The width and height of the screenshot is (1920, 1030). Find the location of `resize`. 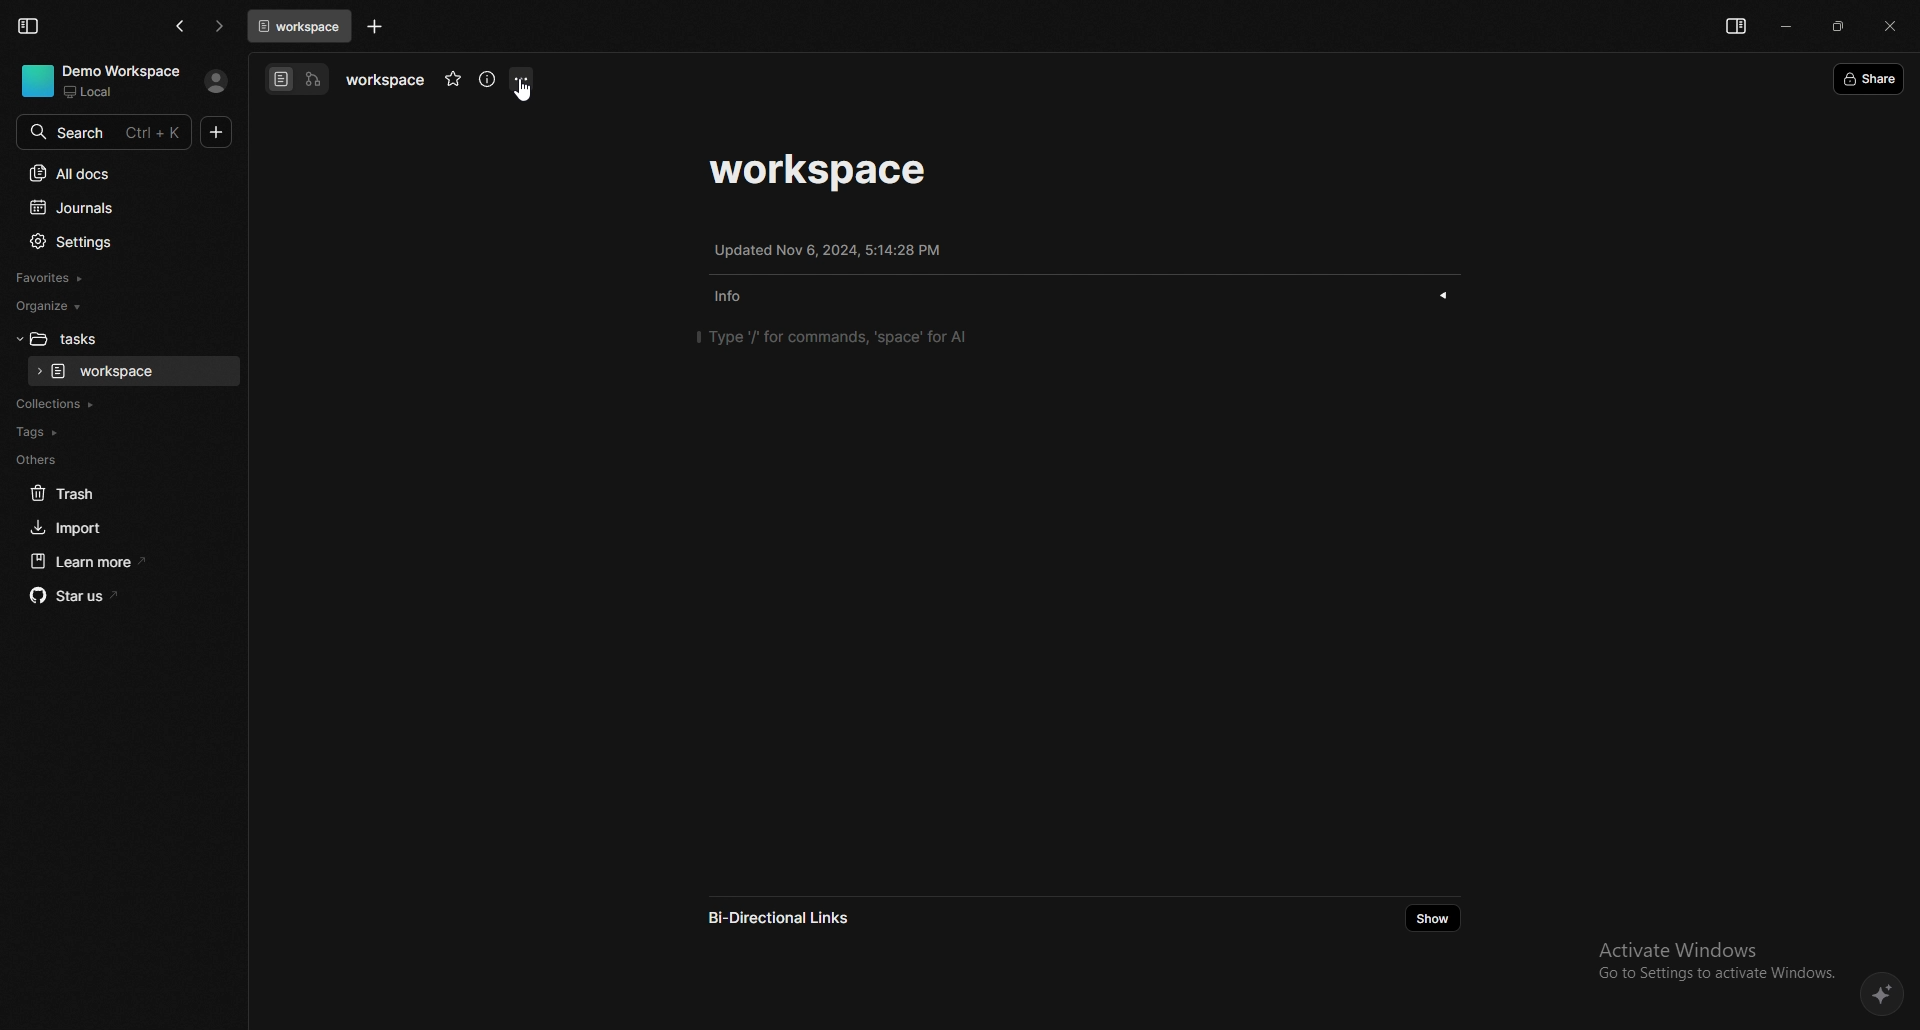

resize is located at coordinates (1839, 27).